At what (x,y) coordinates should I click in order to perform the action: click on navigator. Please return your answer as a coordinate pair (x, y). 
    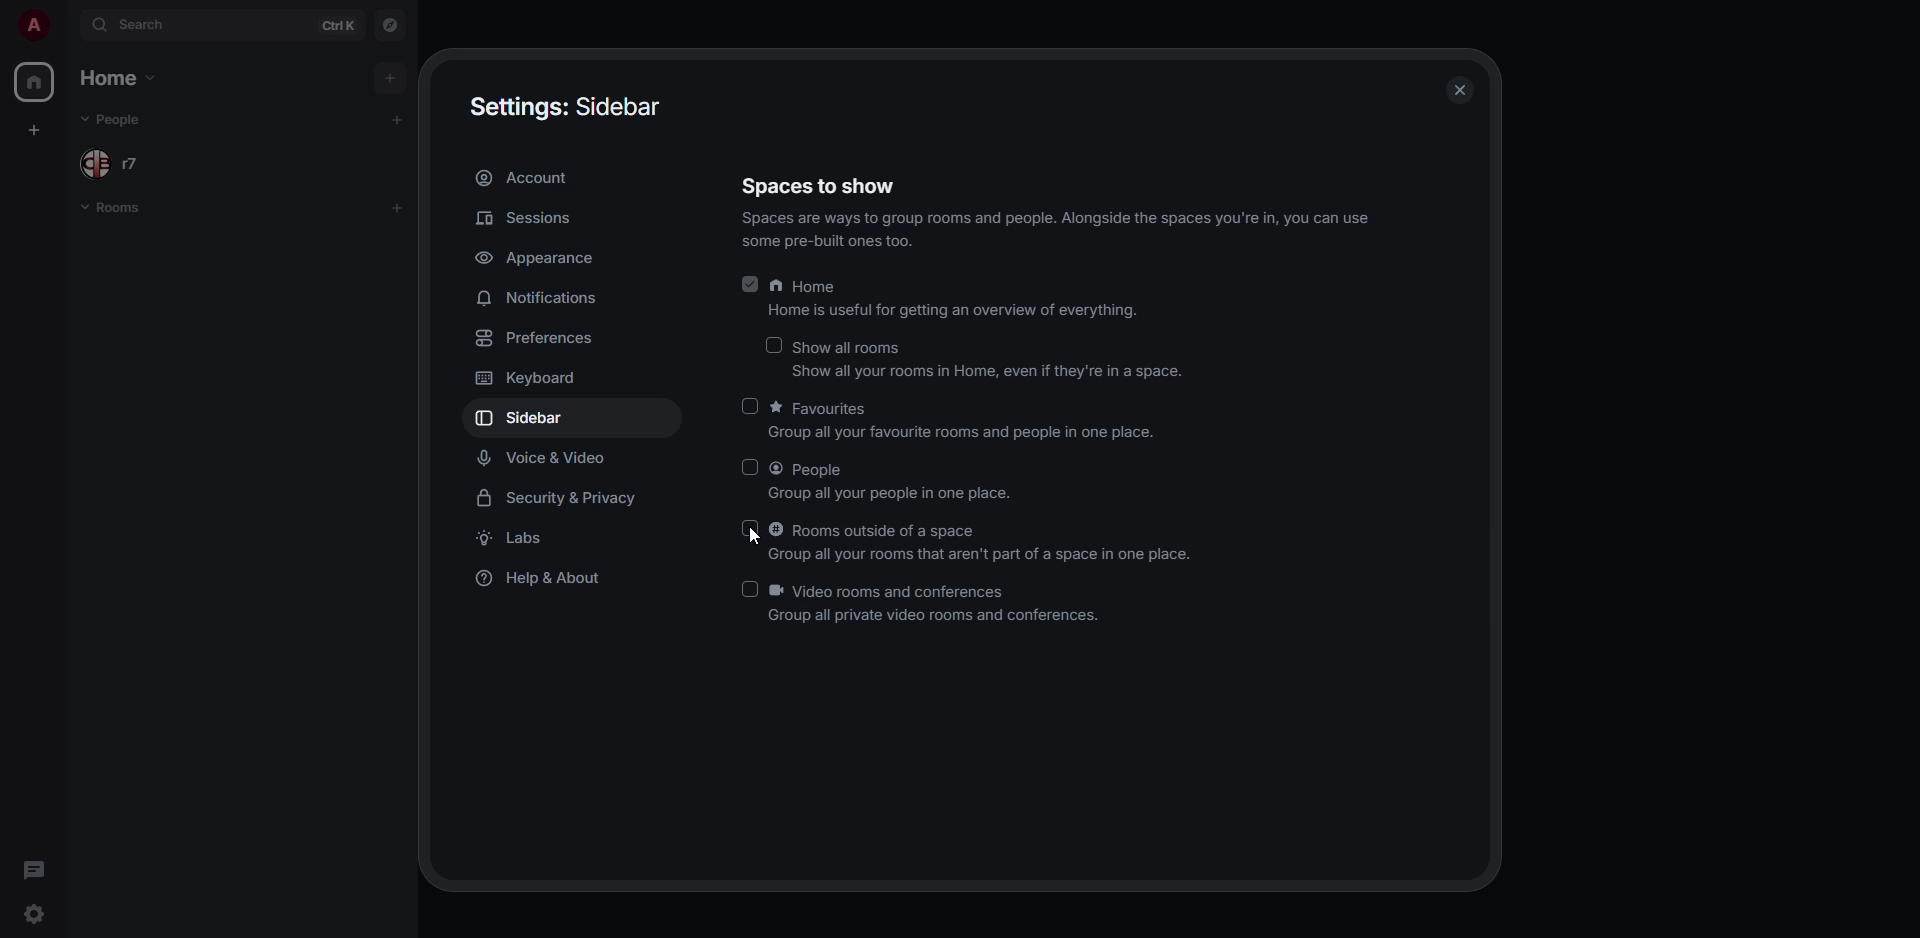
    Looking at the image, I should click on (392, 23).